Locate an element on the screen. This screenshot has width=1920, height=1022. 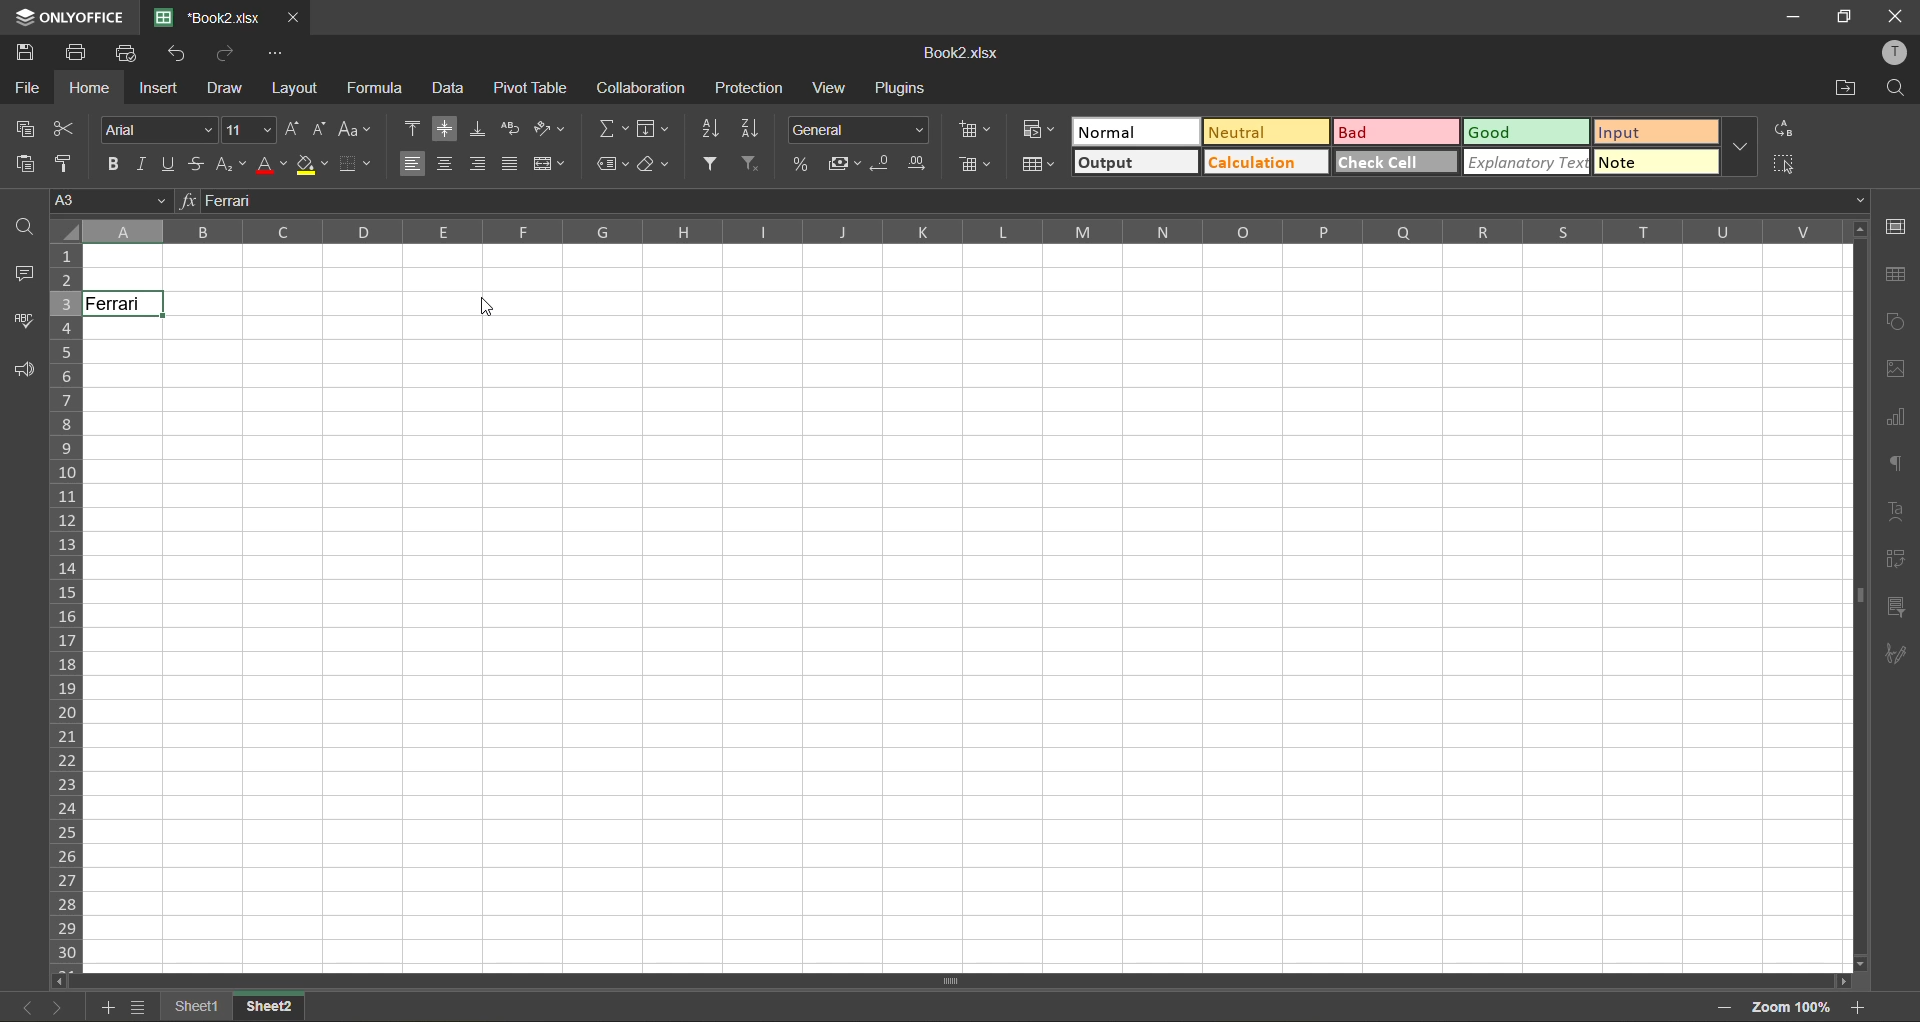
align bottom is located at coordinates (476, 130).